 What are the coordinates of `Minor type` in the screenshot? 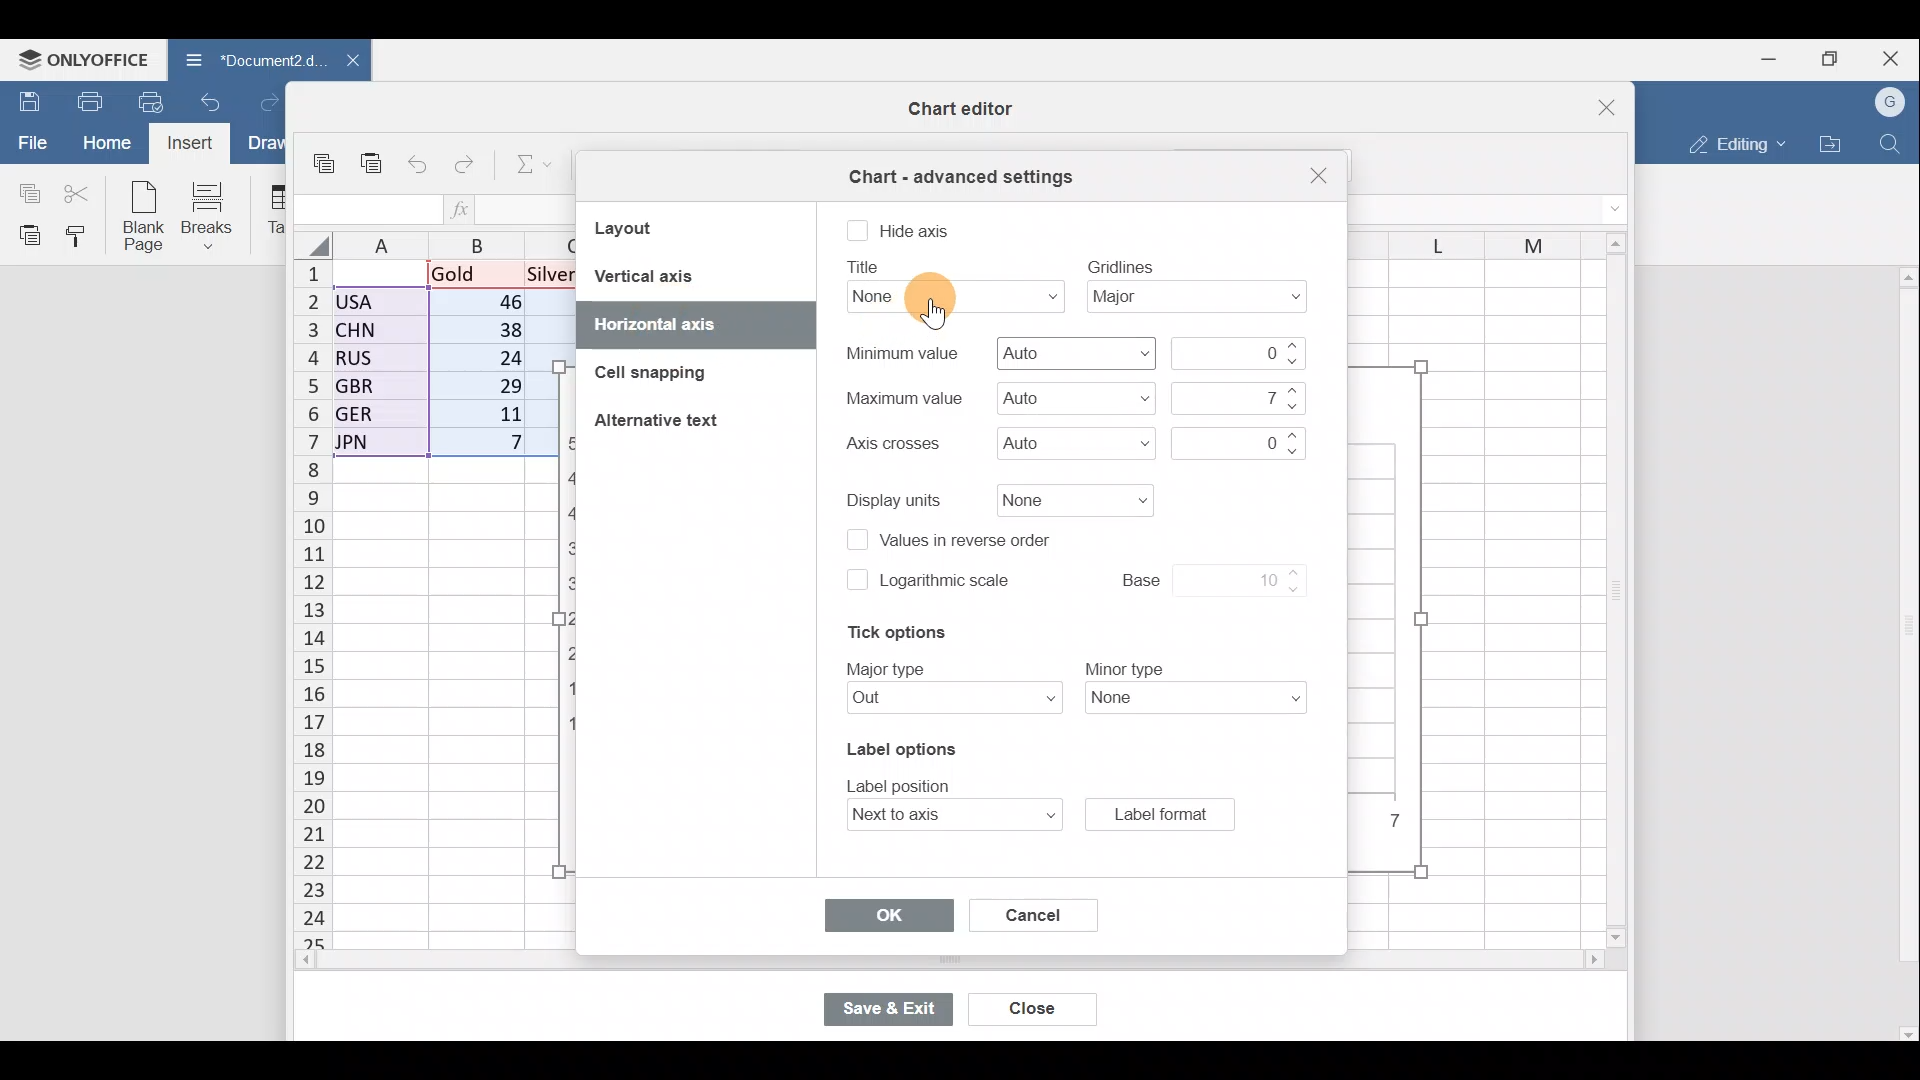 It's located at (1202, 703).